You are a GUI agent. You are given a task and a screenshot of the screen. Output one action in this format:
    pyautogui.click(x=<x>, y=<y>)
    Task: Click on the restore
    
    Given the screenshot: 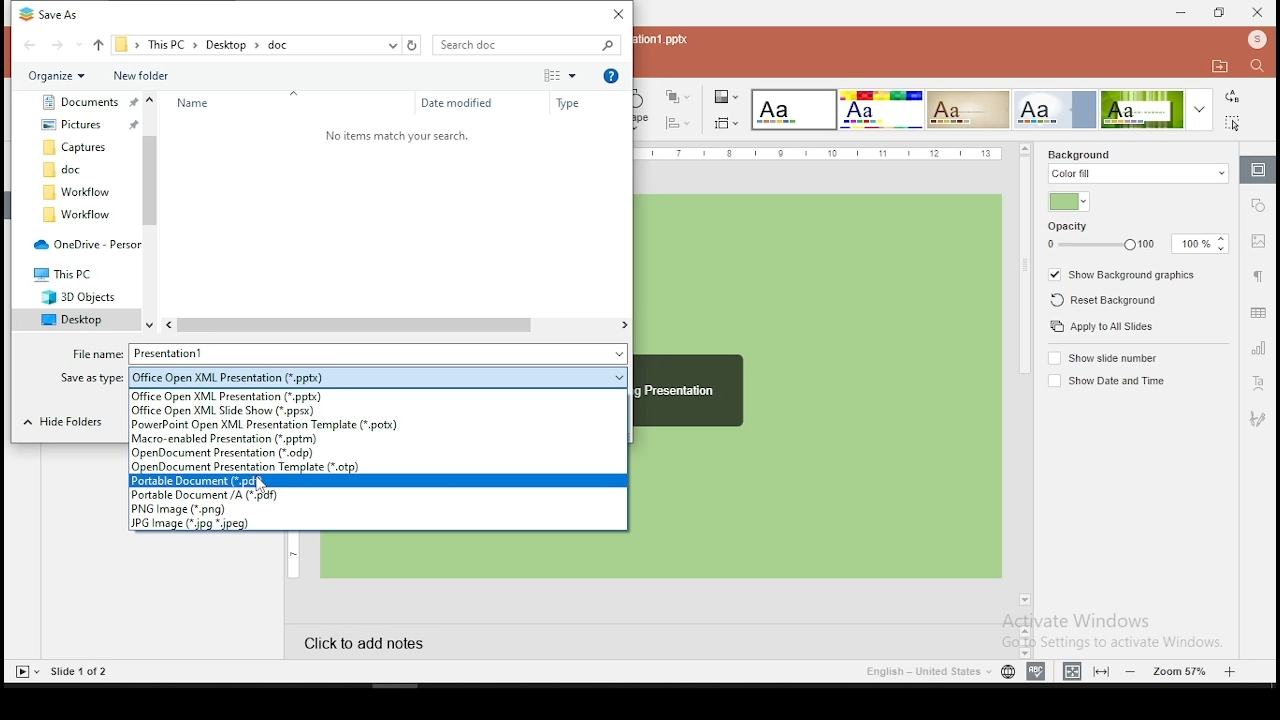 What is the action you would take?
    pyautogui.click(x=1218, y=13)
    